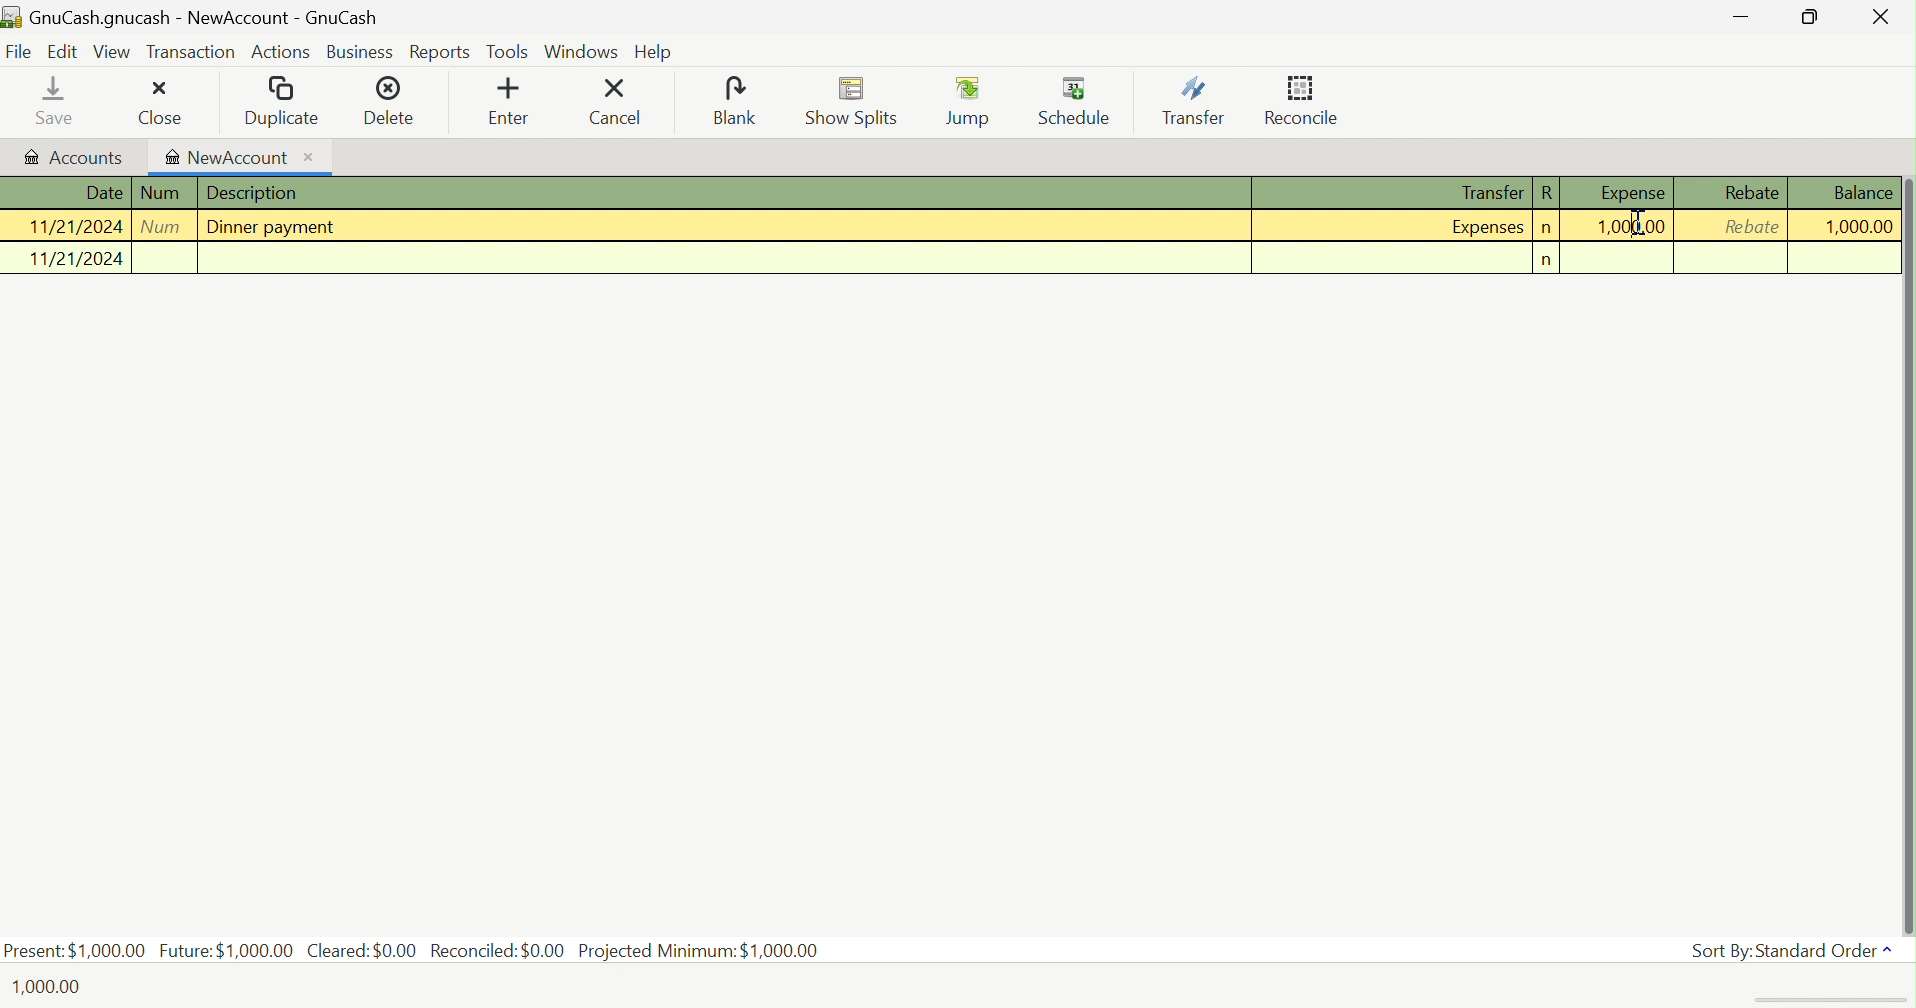 Image resolution: width=1916 pixels, height=1008 pixels. I want to click on 11/21/2024, so click(63, 259).